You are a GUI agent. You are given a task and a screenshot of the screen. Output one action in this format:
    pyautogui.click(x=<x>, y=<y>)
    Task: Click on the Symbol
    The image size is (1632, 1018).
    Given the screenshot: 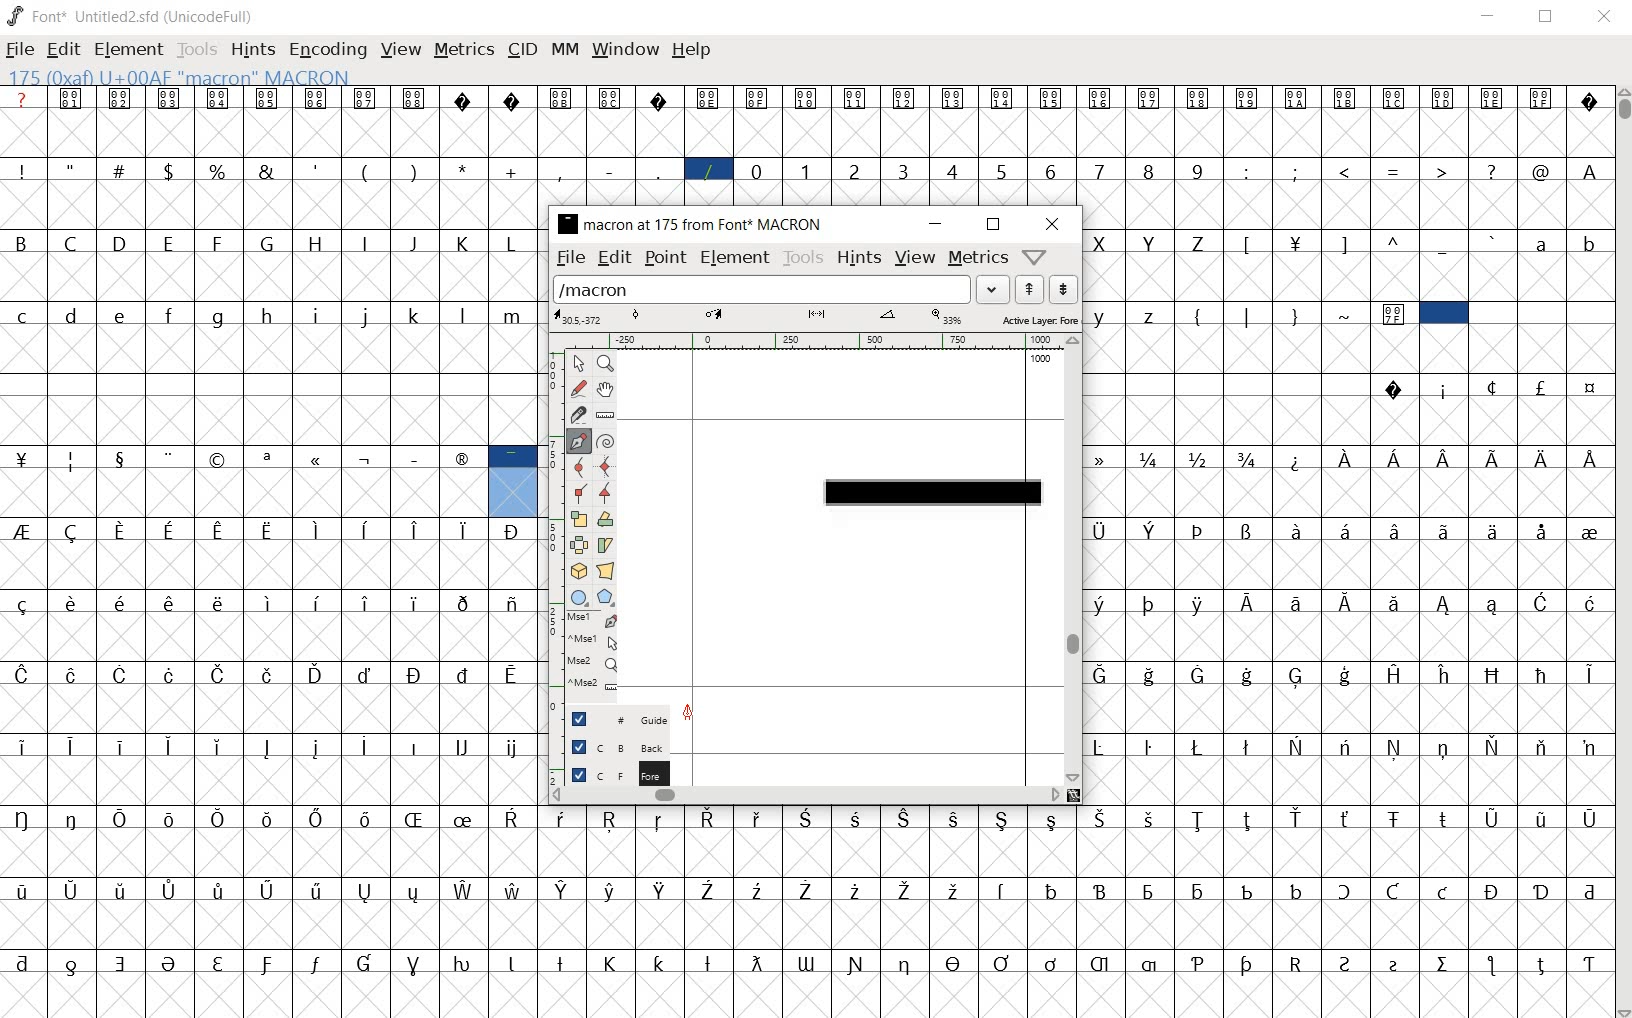 What is the action you would take?
    pyautogui.click(x=1102, y=818)
    